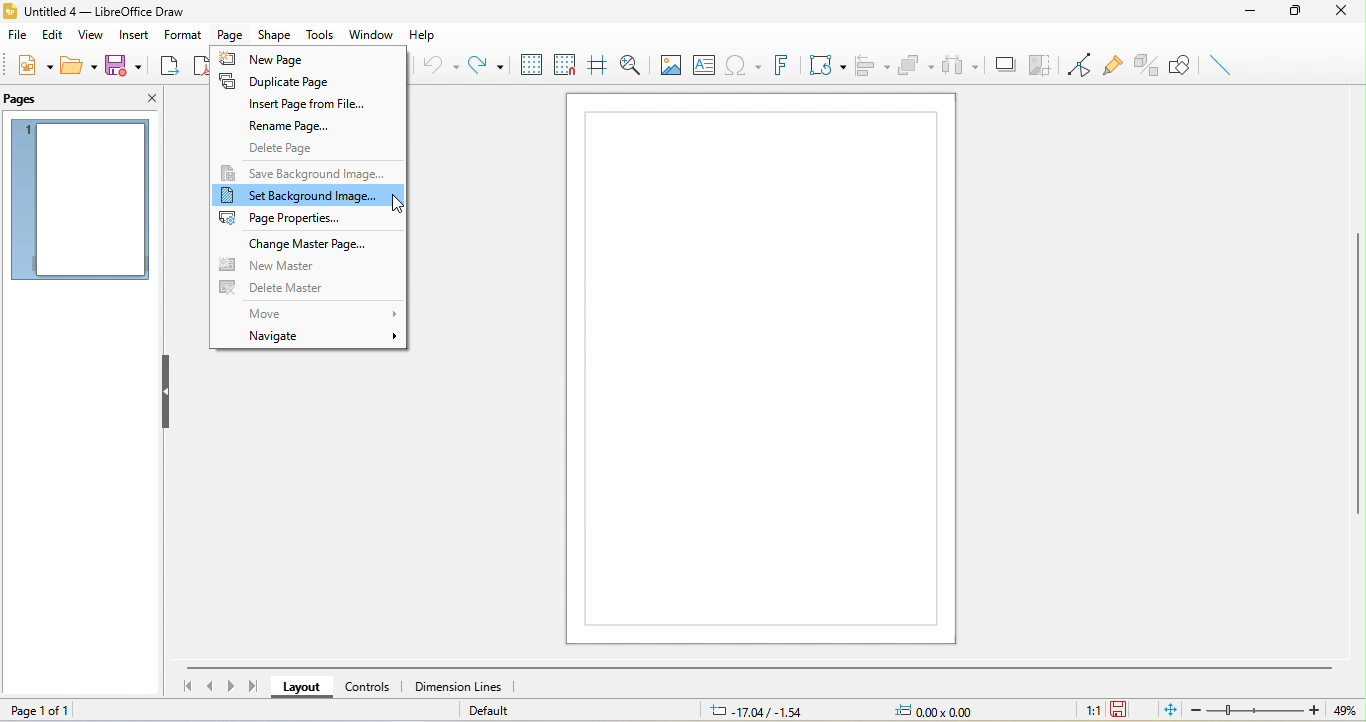 The image size is (1366, 722). What do you see at coordinates (916, 64) in the screenshot?
I see `arrange` at bounding box center [916, 64].